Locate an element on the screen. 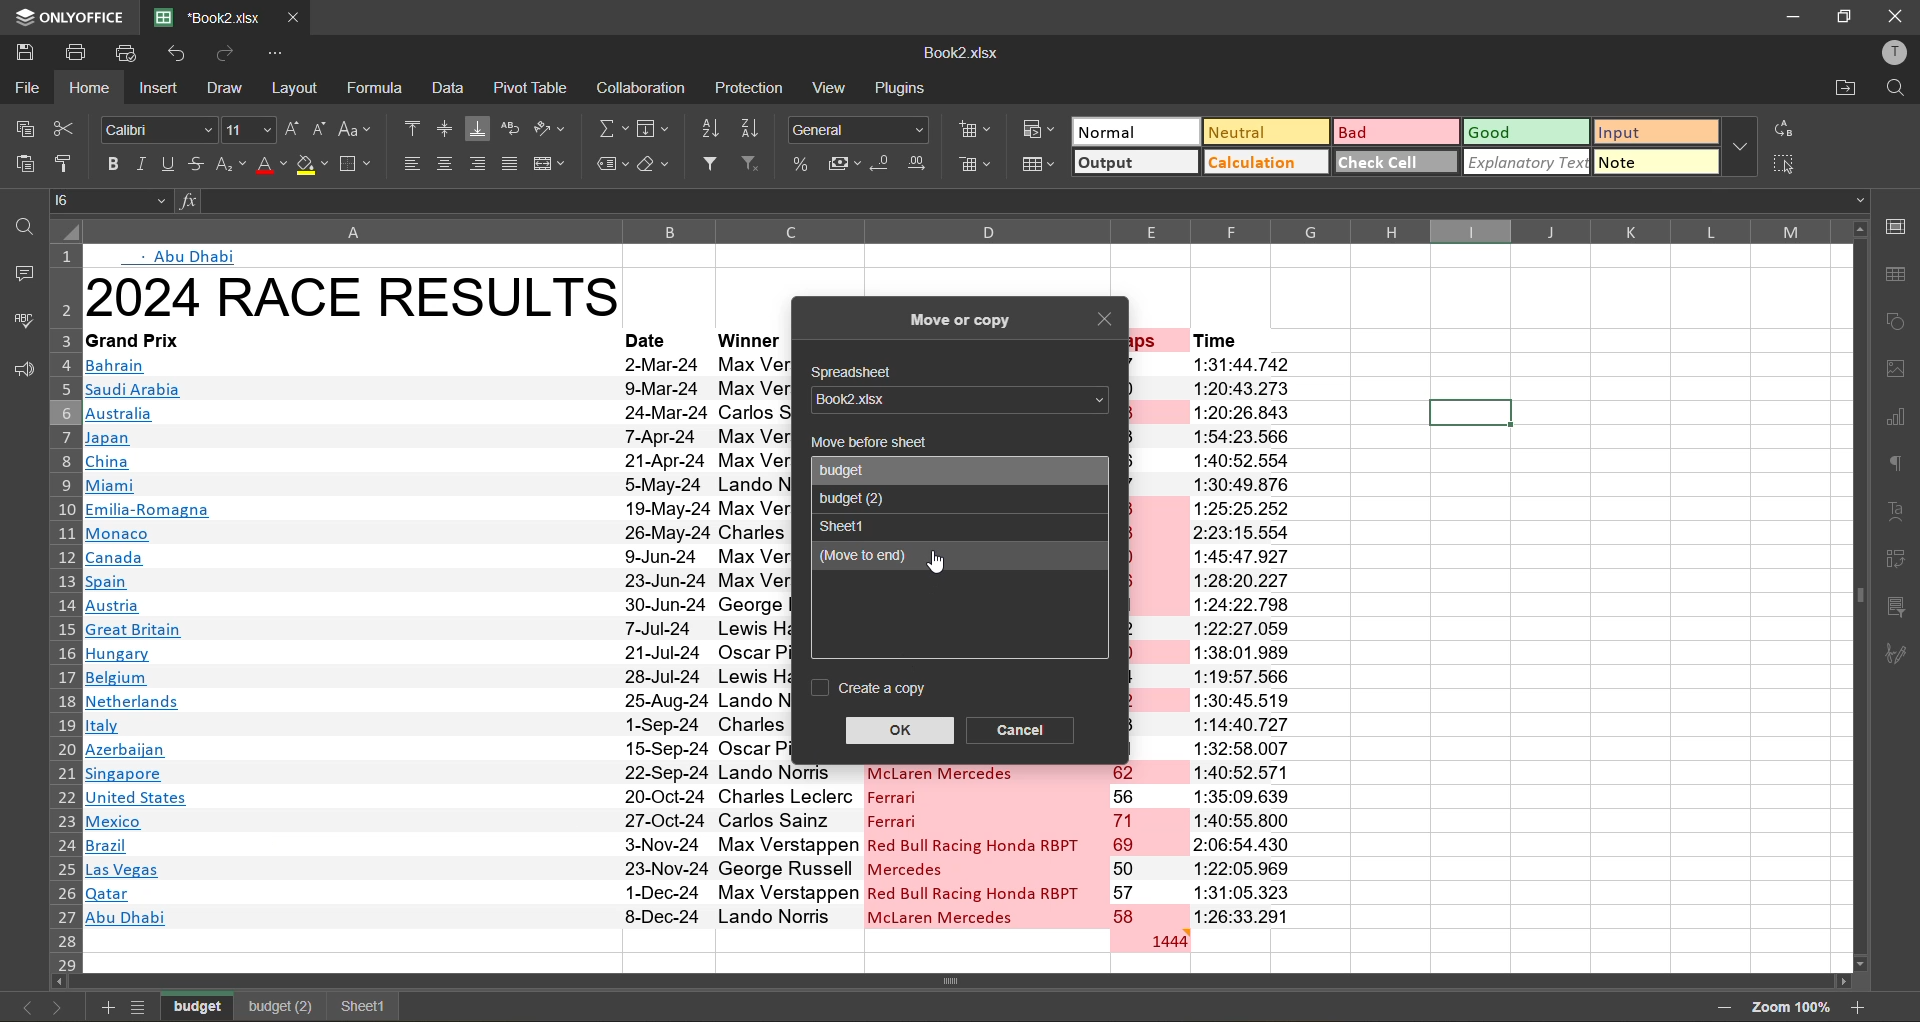  font size is located at coordinates (245, 131).